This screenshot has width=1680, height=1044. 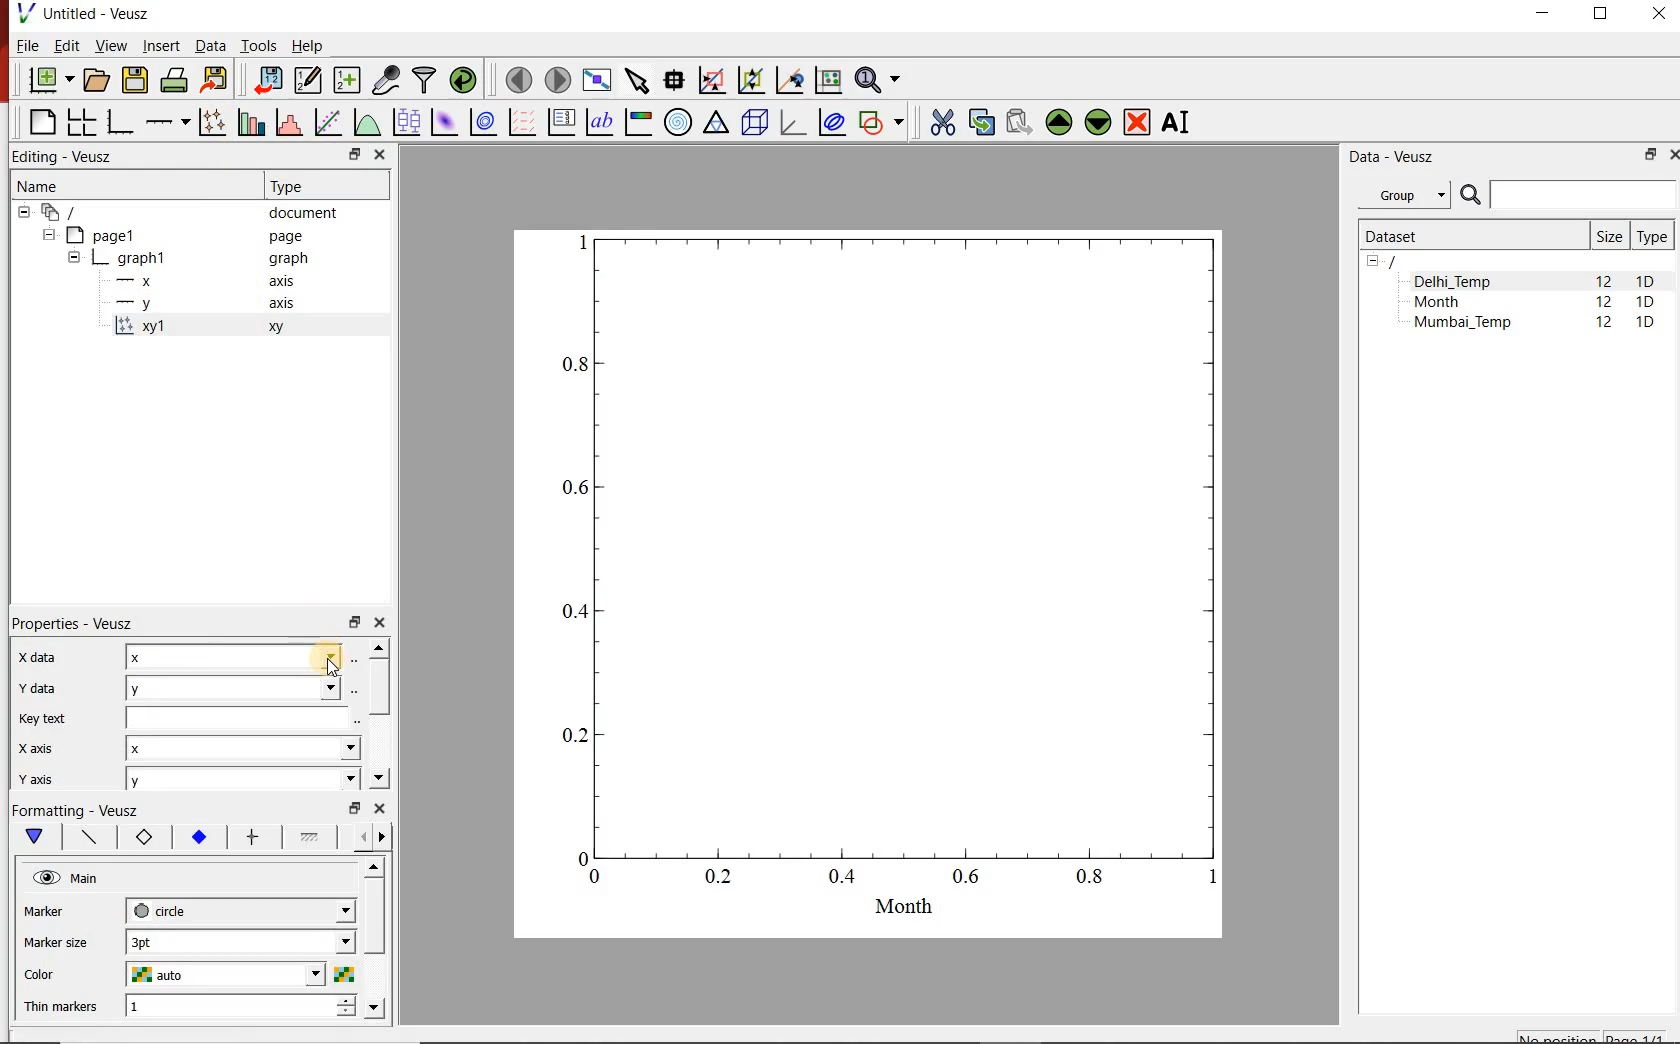 What do you see at coordinates (639, 81) in the screenshot?
I see `select items from the graph or scroll` at bounding box center [639, 81].